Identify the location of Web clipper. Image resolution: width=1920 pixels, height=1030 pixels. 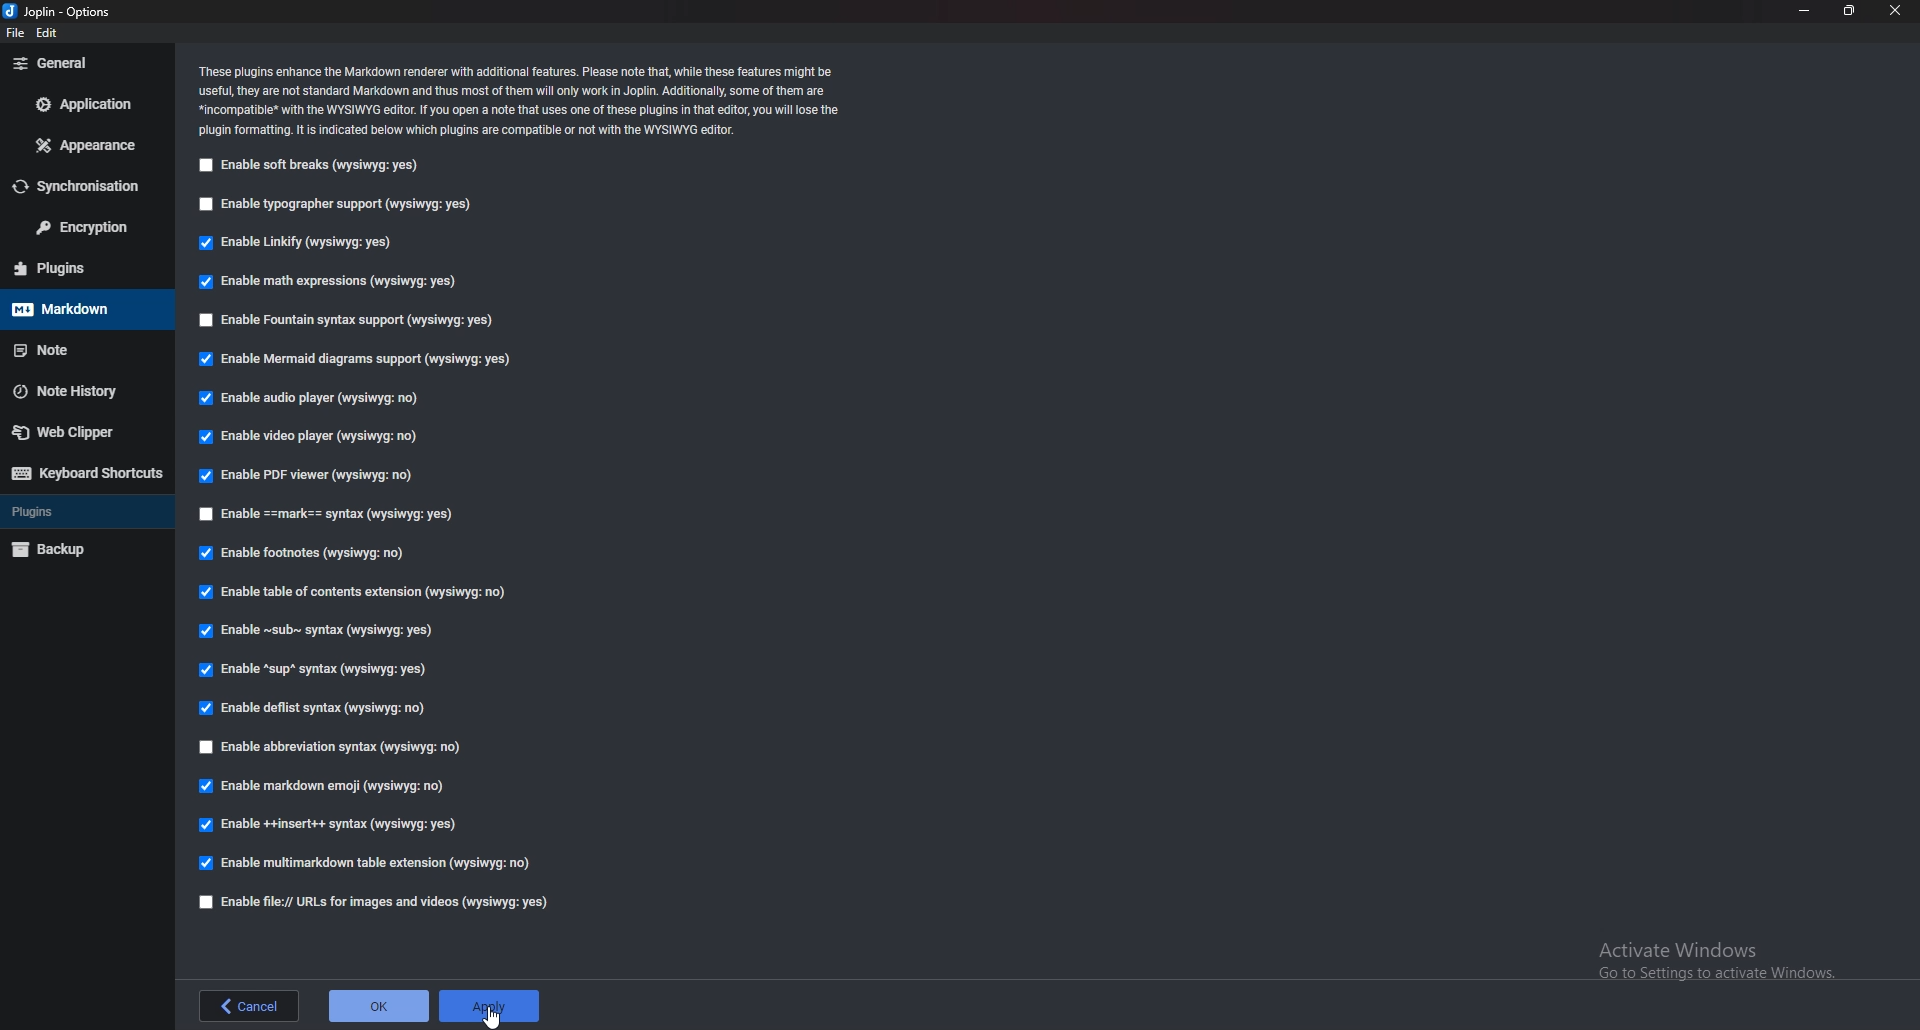
(80, 434).